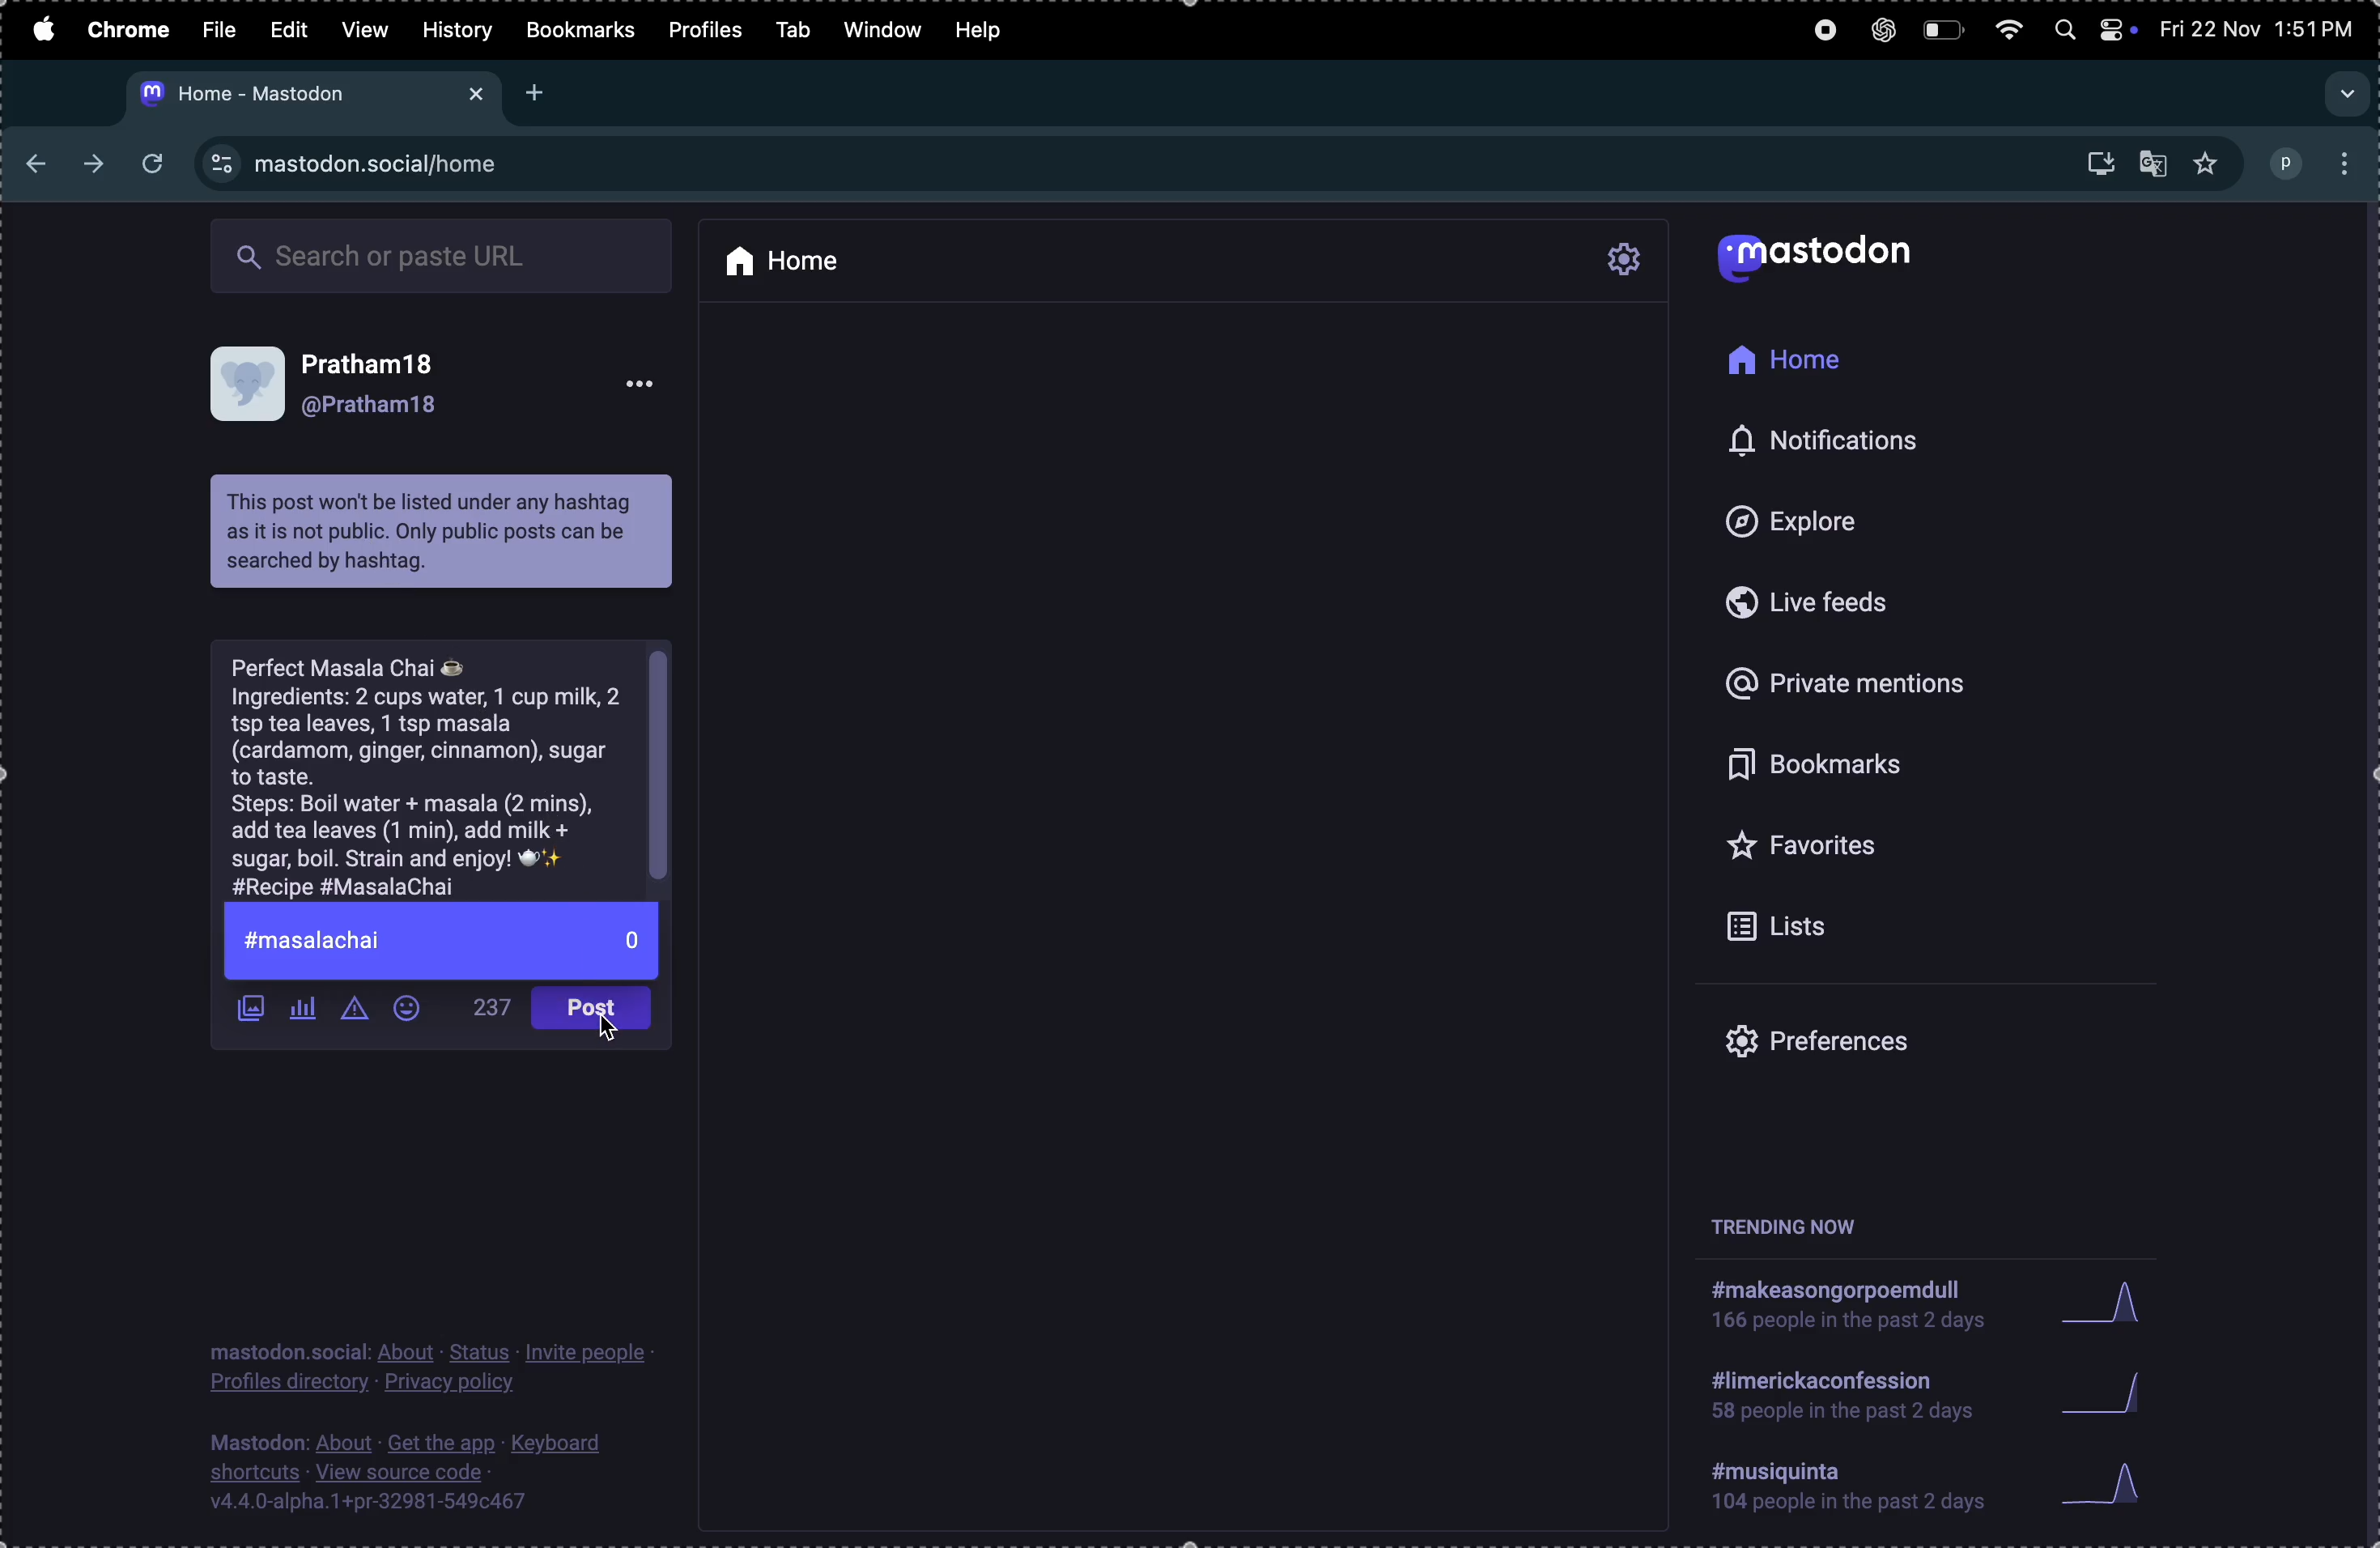 The width and height of the screenshot is (2380, 1548). Describe the element at coordinates (159, 168) in the screenshot. I see `refresh` at that location.